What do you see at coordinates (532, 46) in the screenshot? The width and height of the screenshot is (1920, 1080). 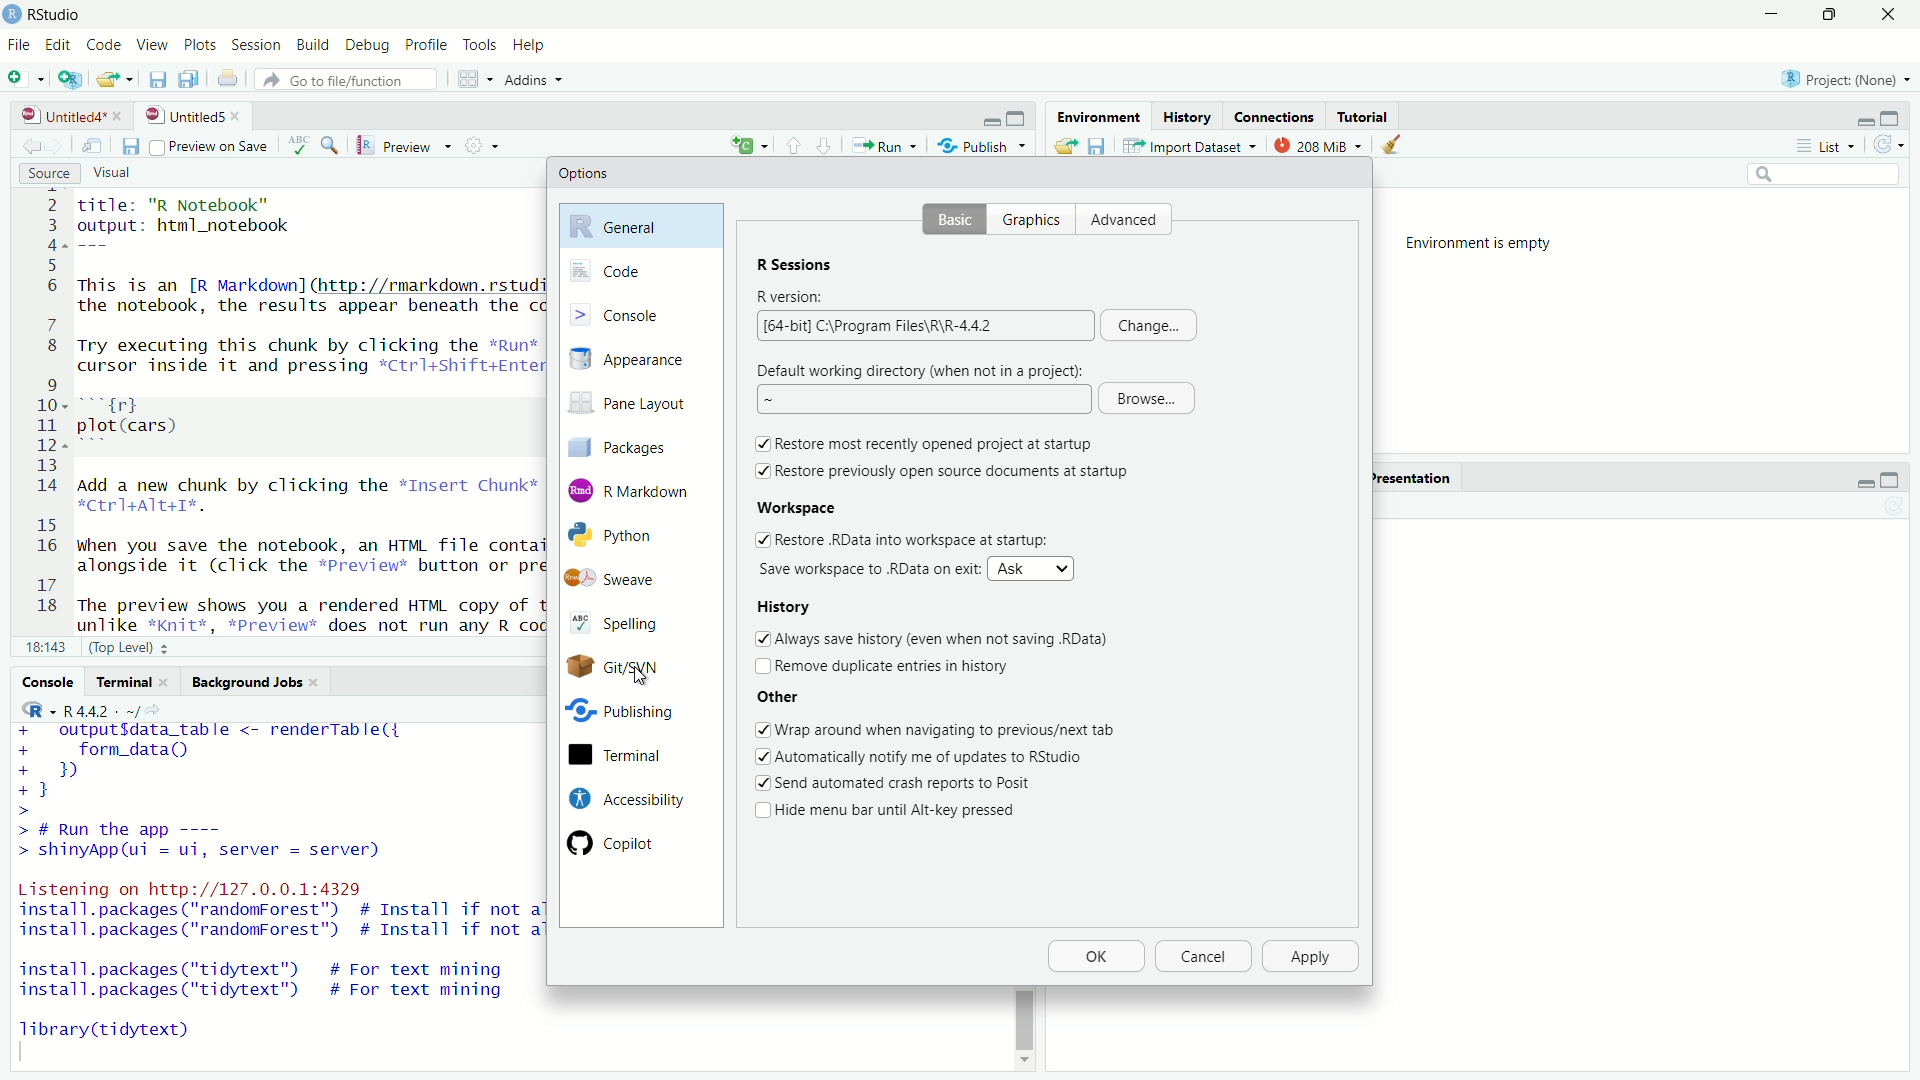 I see `Help` at bounding box center [532, 46].